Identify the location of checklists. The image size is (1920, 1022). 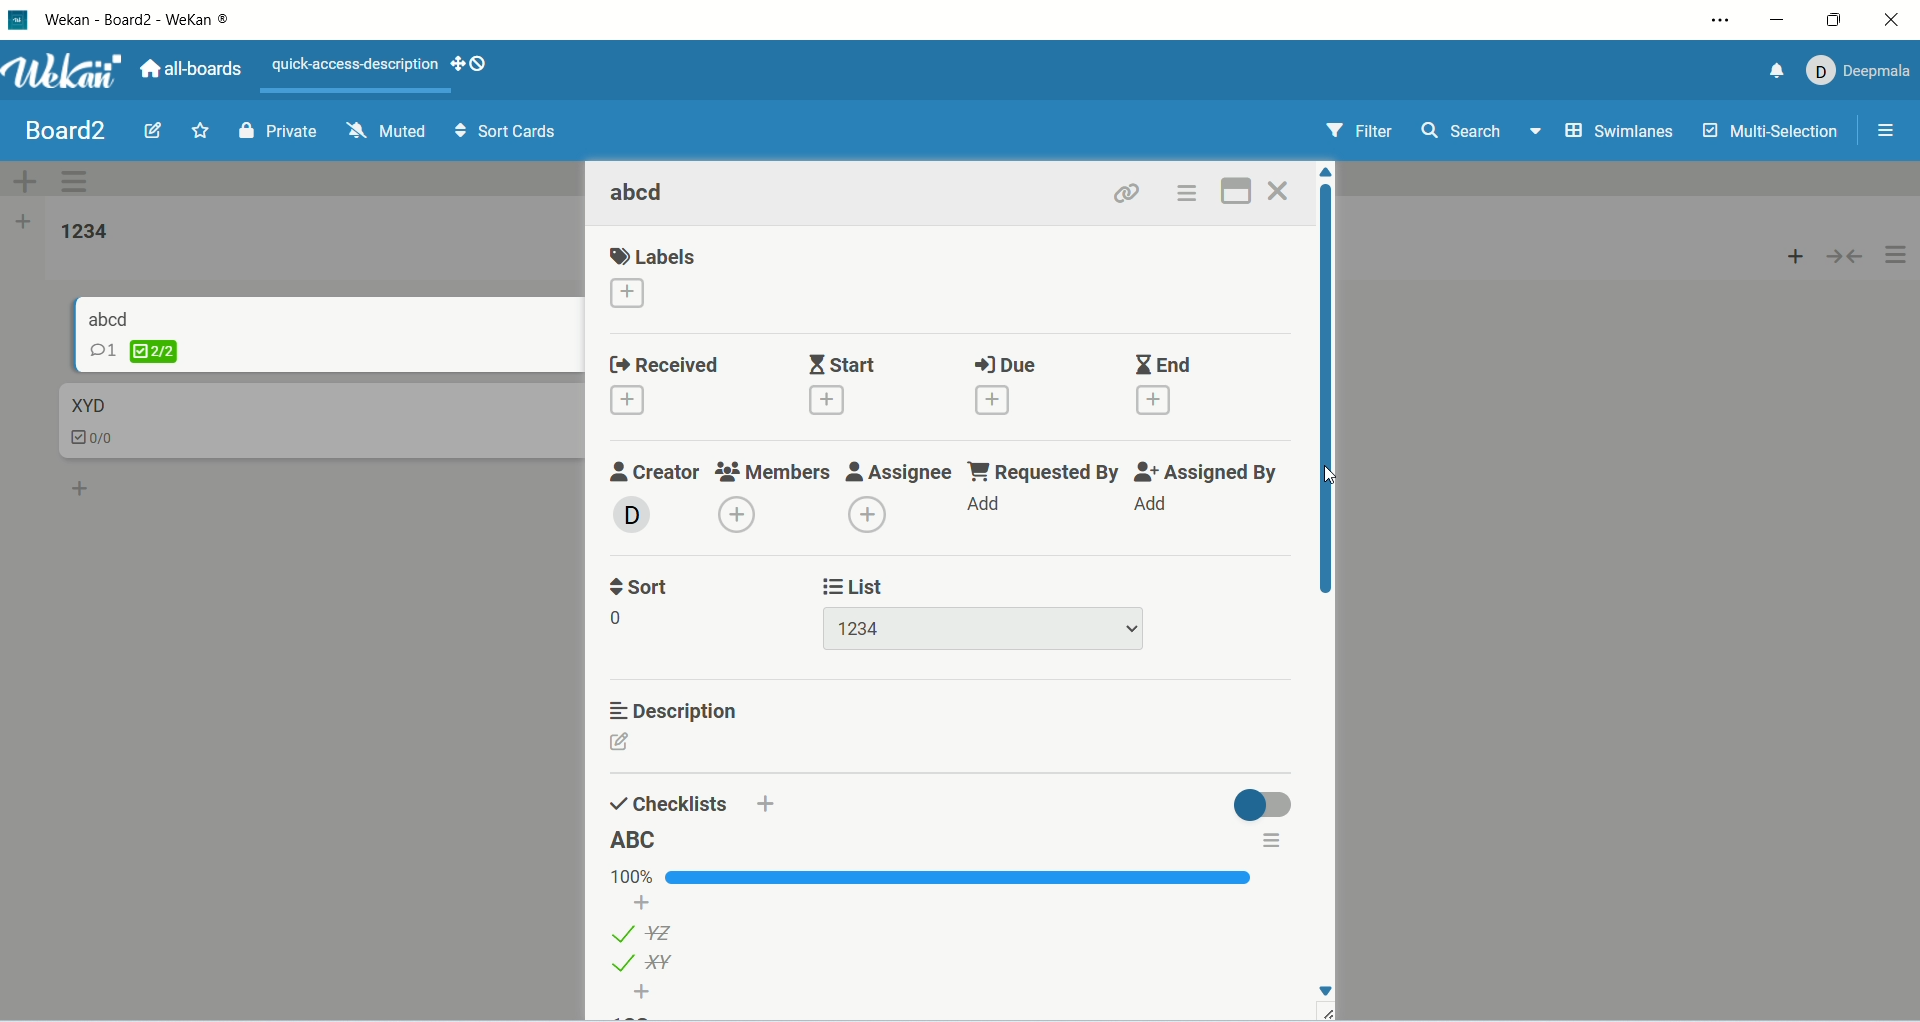
(670, 805).